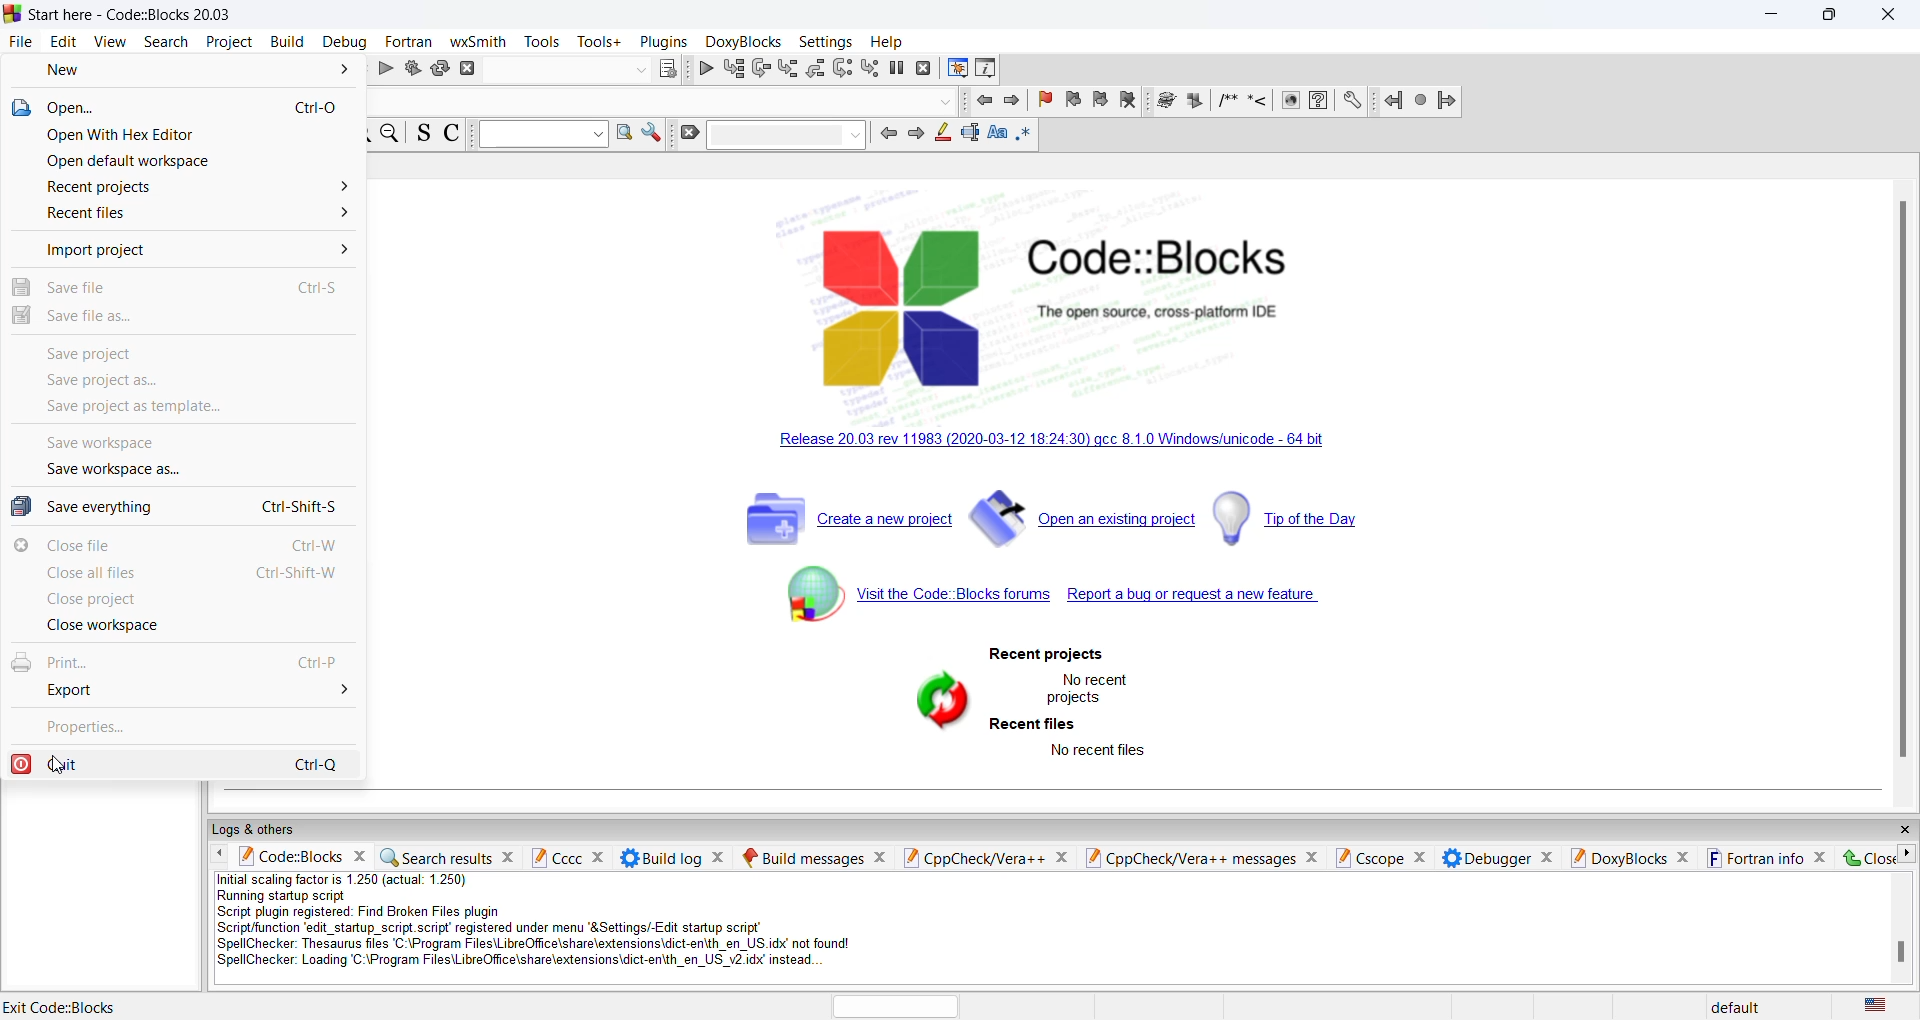 The height and width of the screenshot is (1020, 1920). Describe the element at coordinates (1885, 1005) in the screenshot. I see `text language` at that location.